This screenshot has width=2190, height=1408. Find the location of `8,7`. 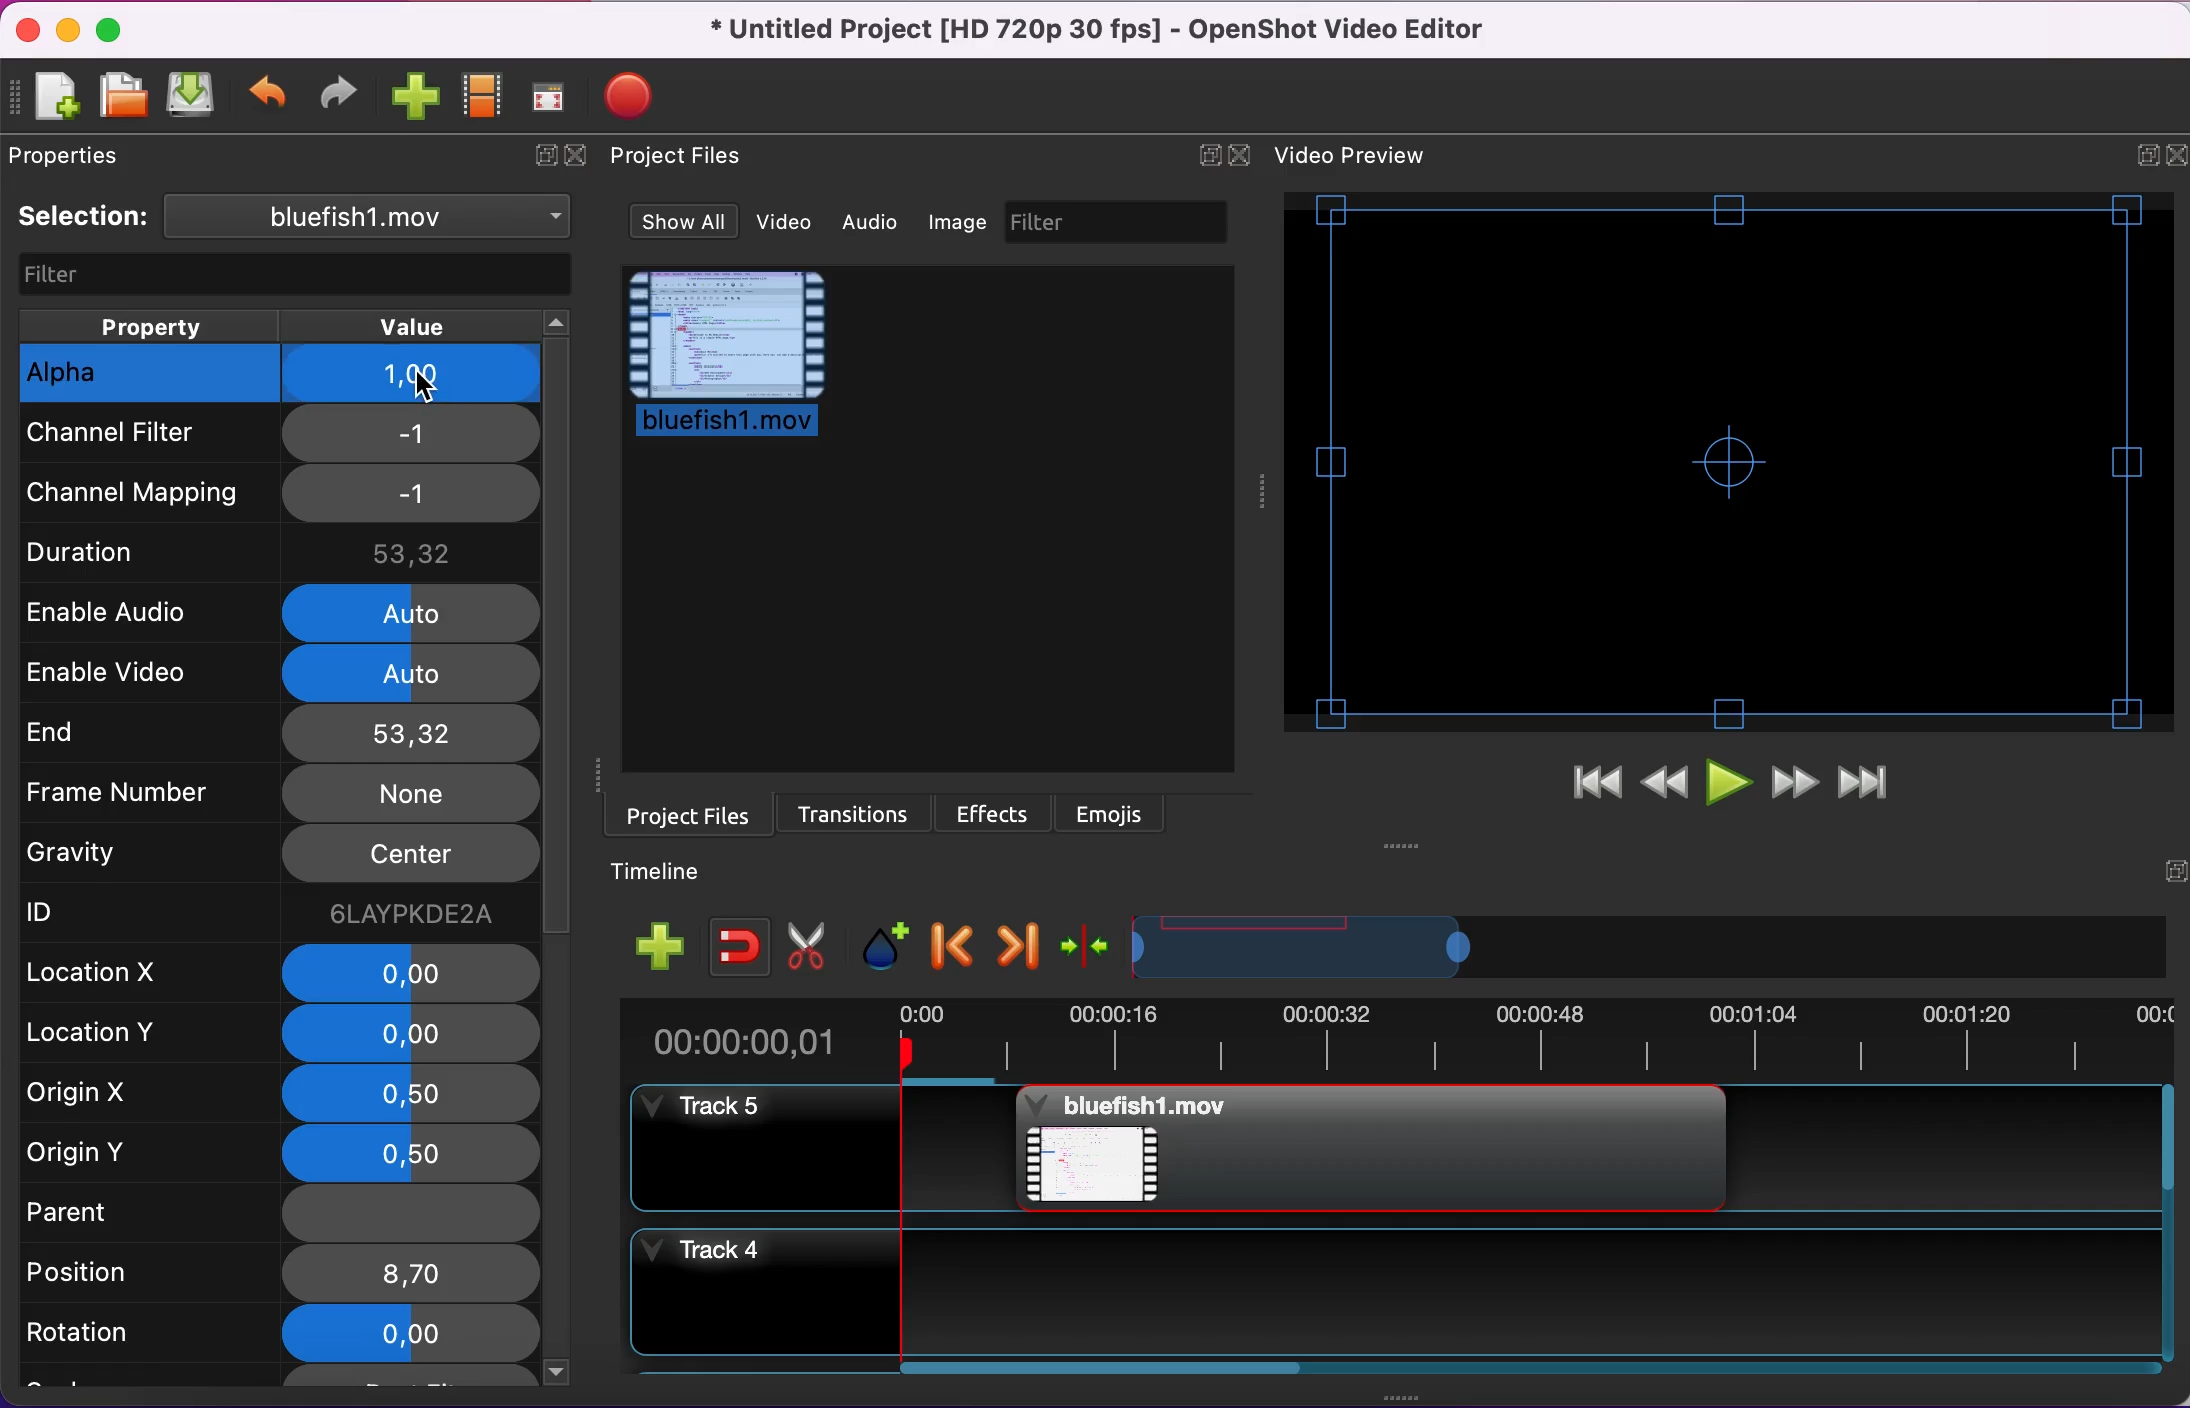

8,7 is located at coordinates (407, 1274).